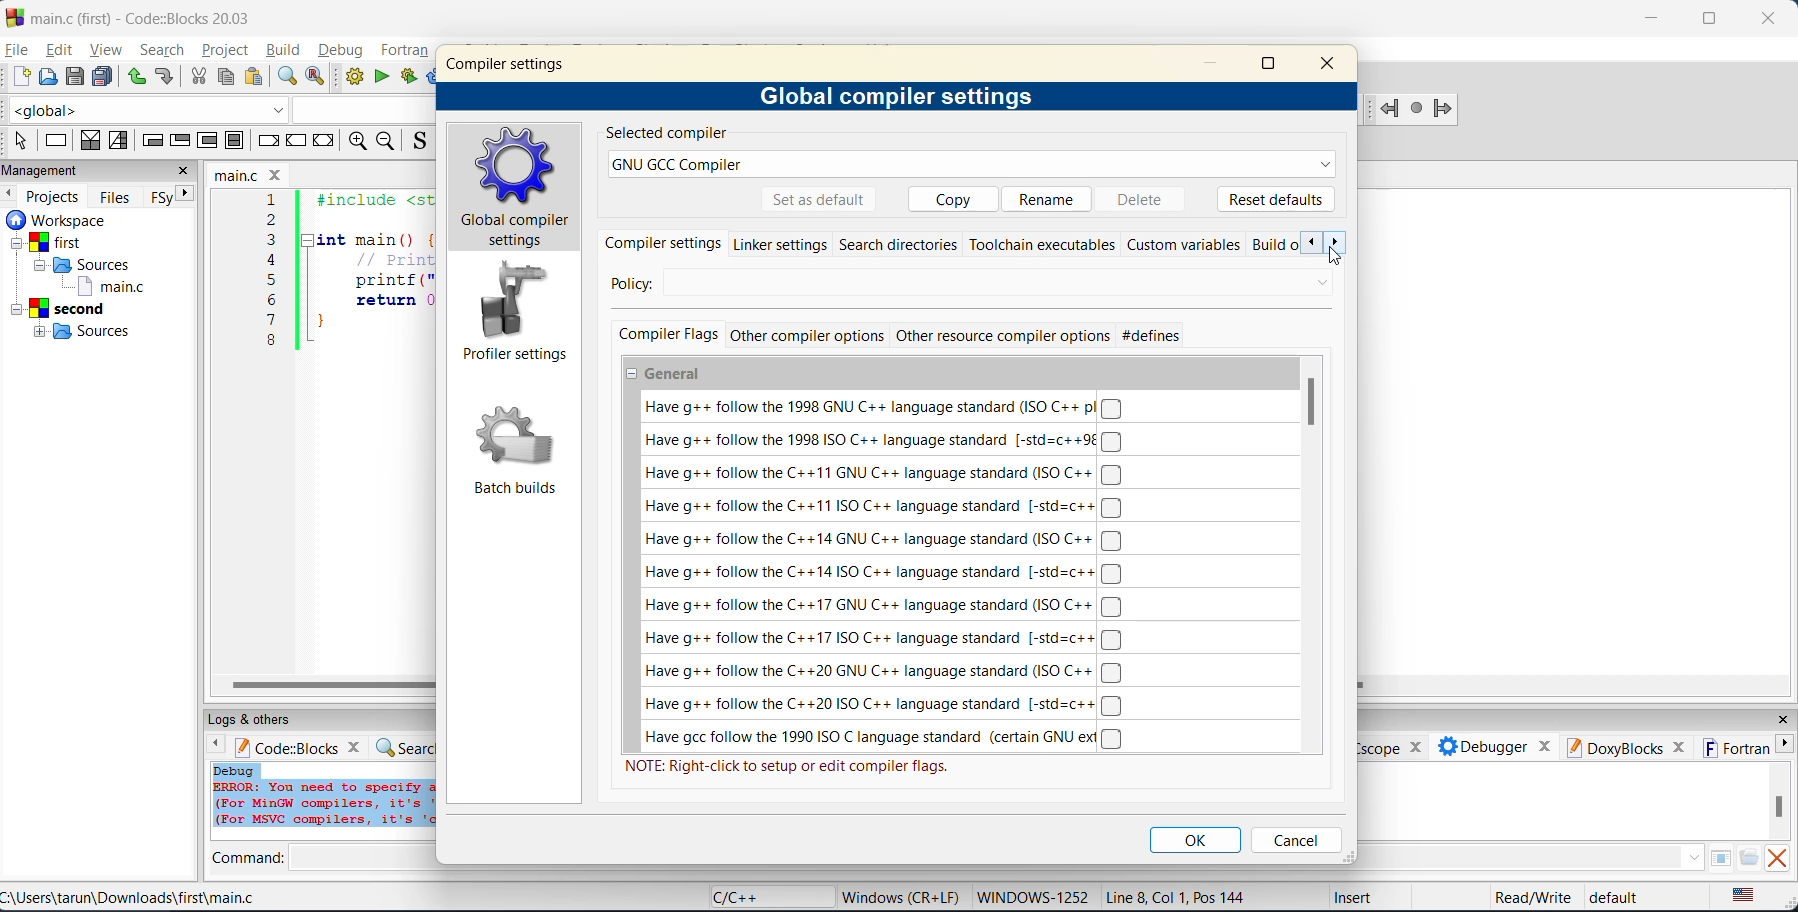  I want to click on zoom in, so click(360, 142).